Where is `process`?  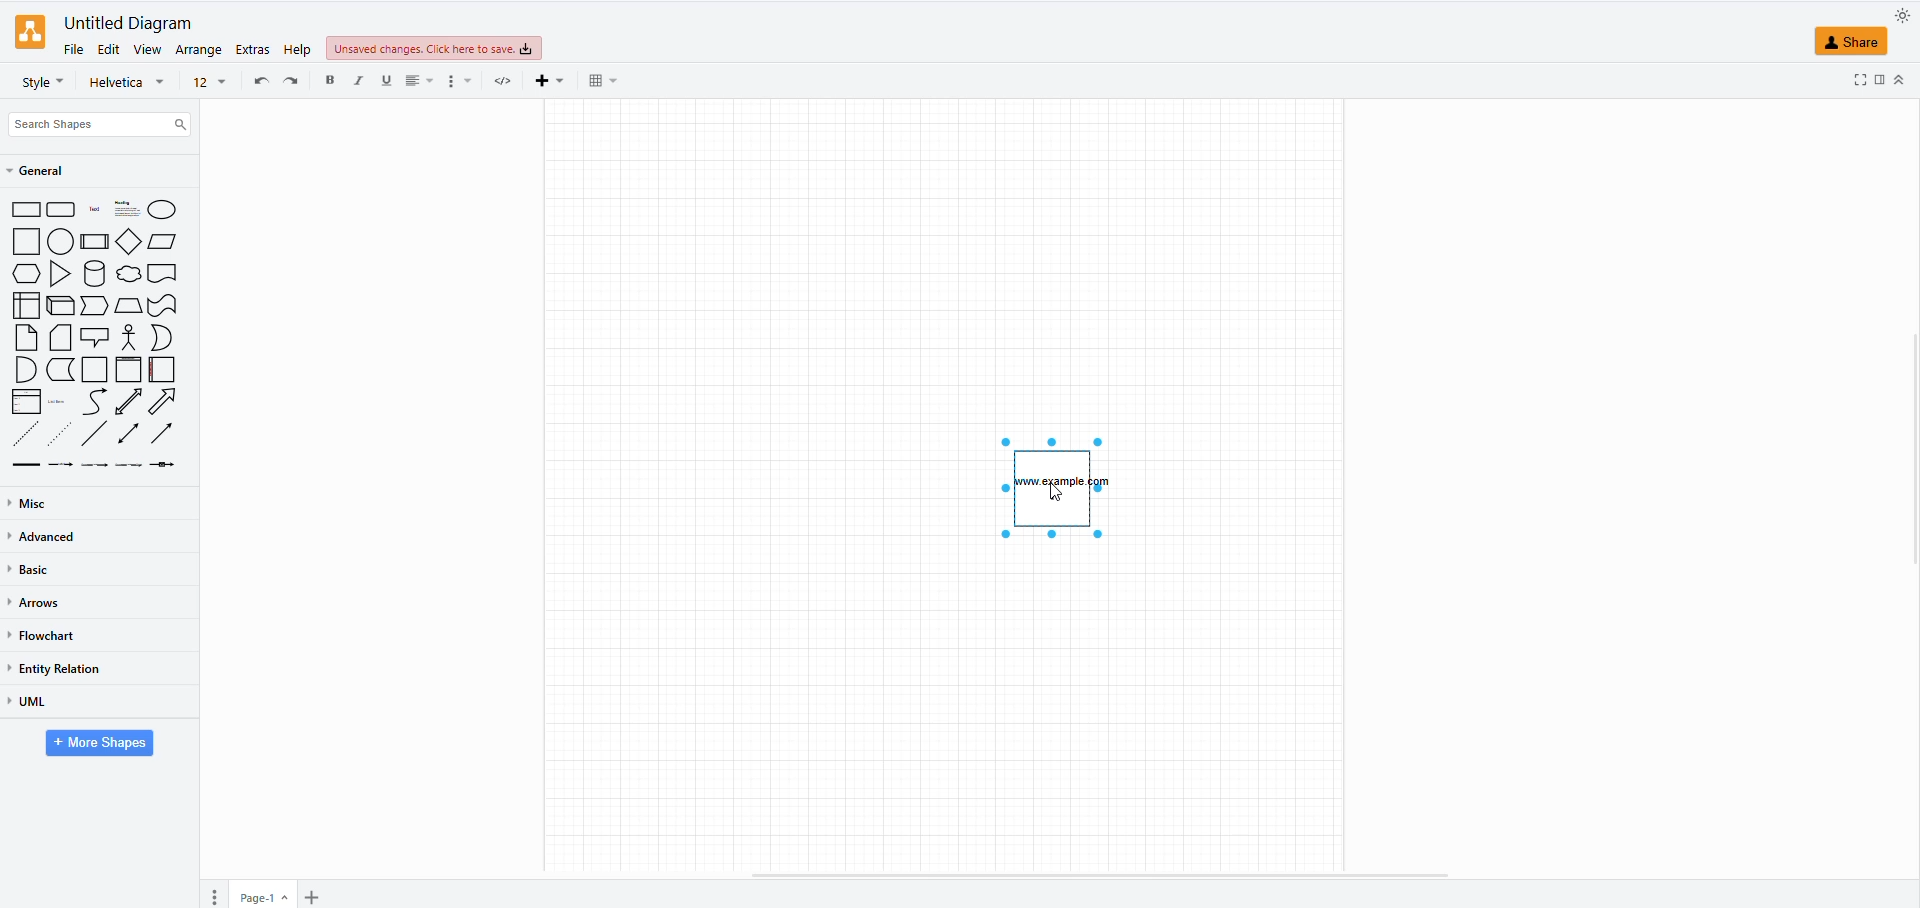 process is located at coordinates (94, 241).